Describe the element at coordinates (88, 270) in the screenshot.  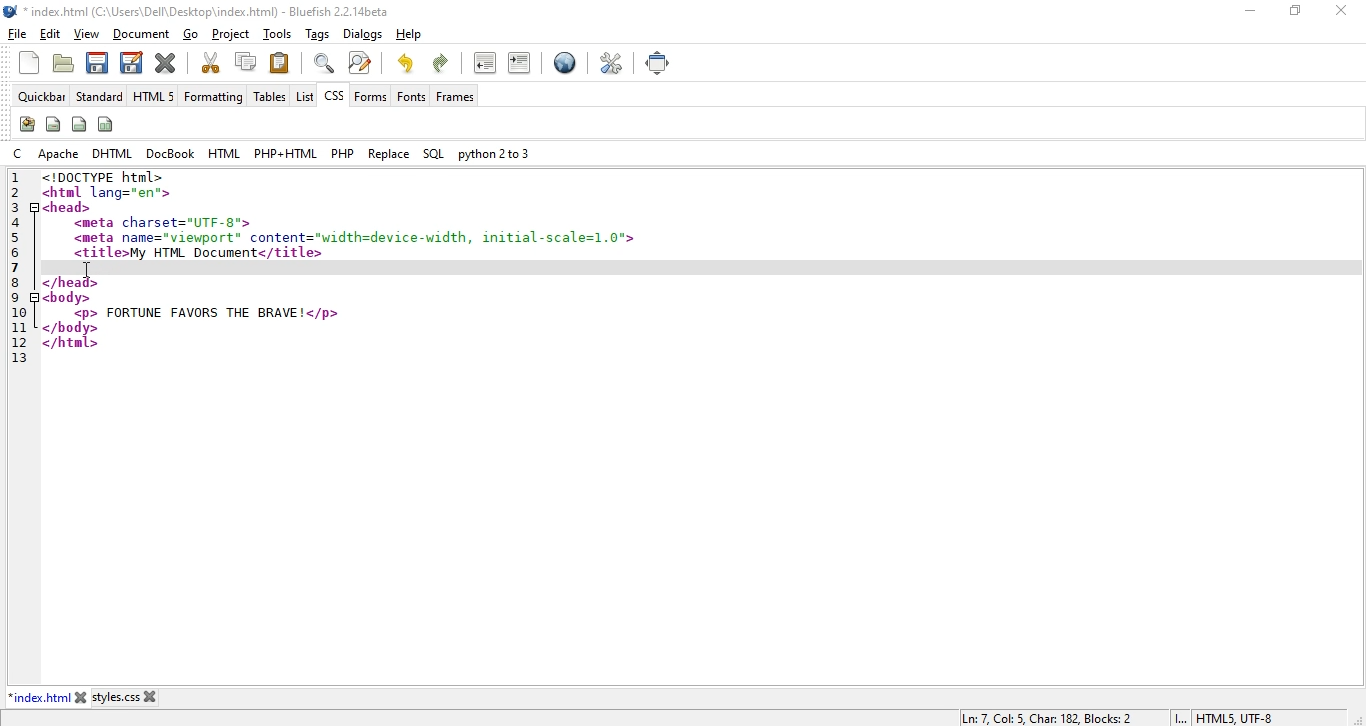
I see `cursor` at that location.